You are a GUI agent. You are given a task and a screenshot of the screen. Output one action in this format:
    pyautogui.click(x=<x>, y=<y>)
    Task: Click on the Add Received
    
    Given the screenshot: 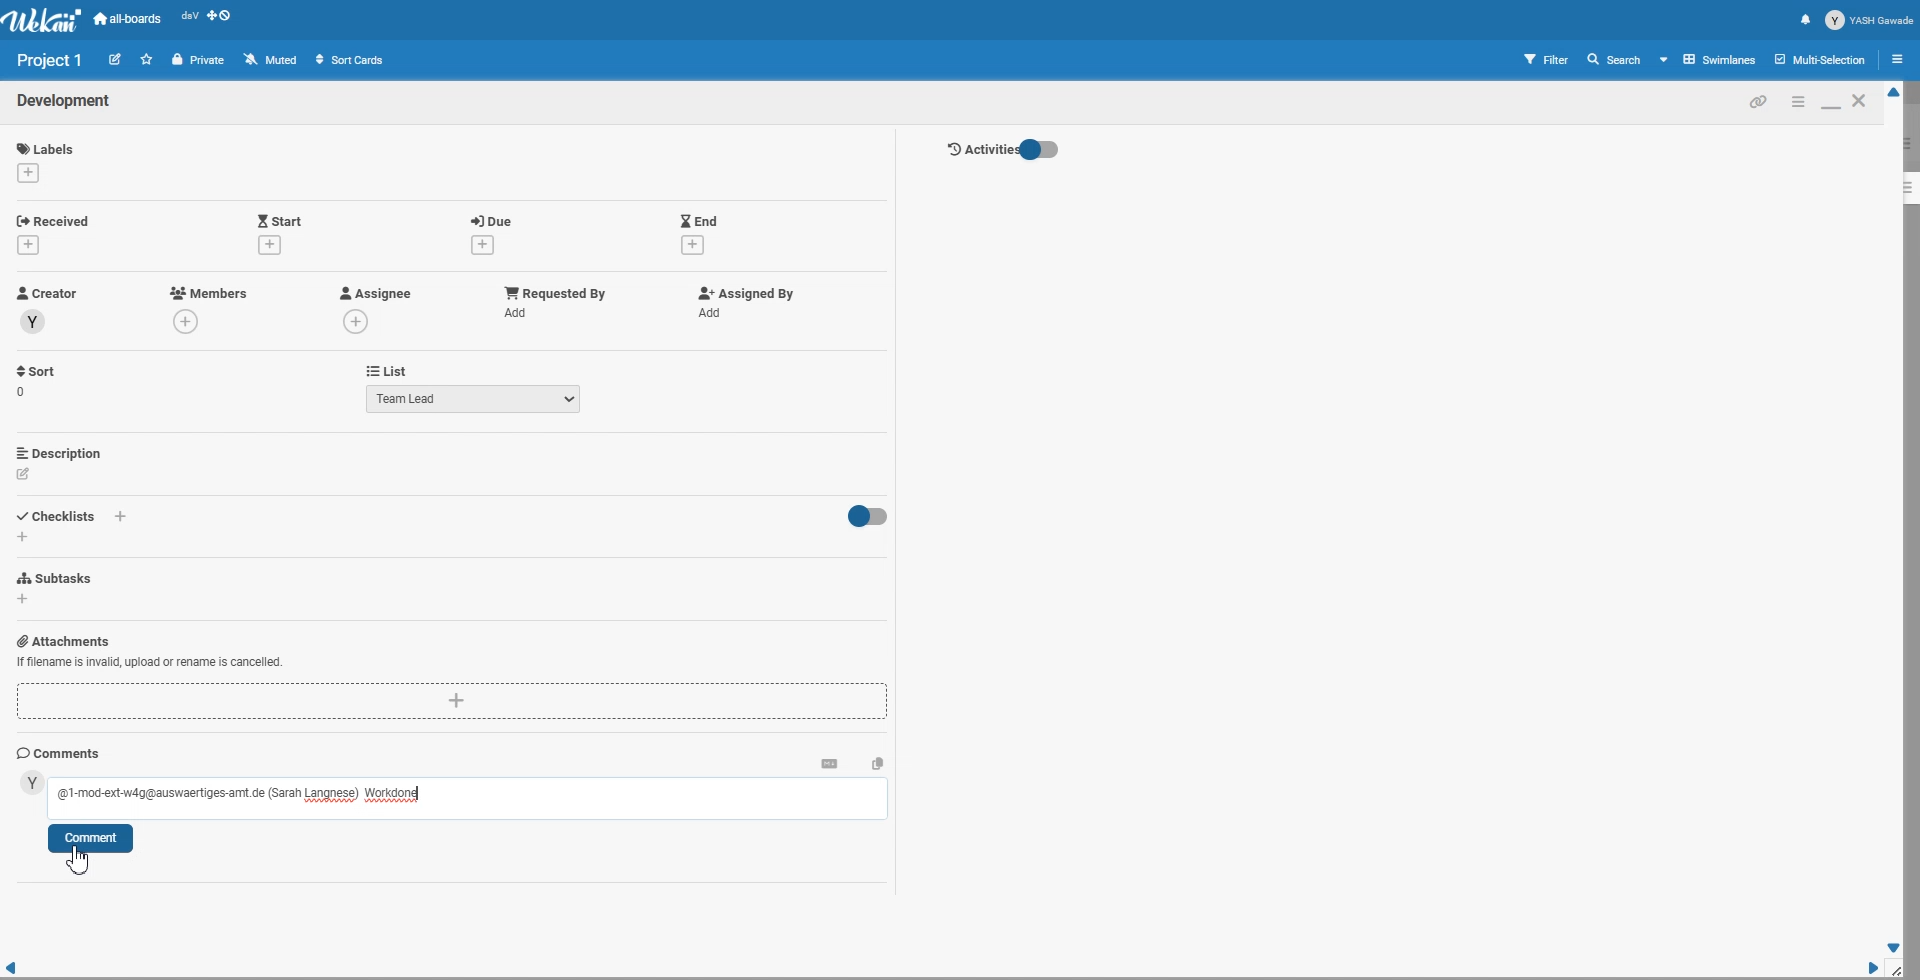 What is the action you would take?
    pyautogui.click(x=58, y=219)
    